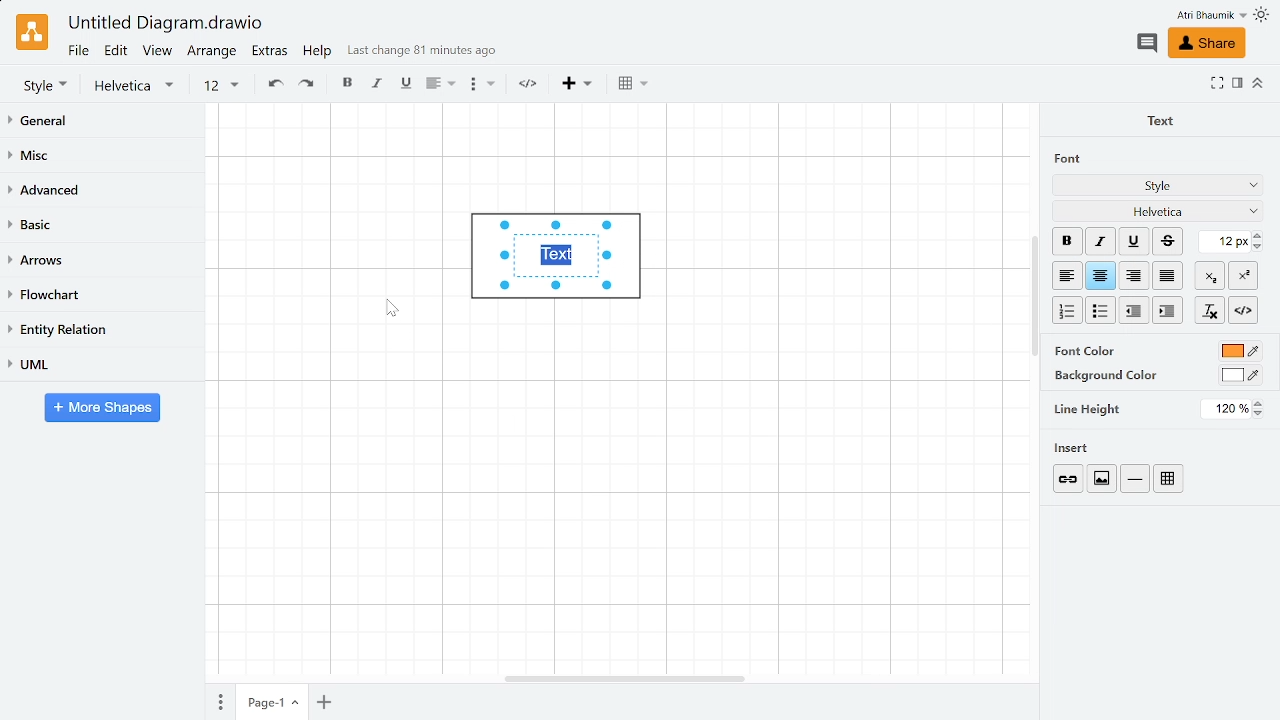 The width and height of the screenshot is (1280, 720). What do you see at coordinates (102, 191) in the screenshot?
I see `Advanced` at bounding box center [102, 191].